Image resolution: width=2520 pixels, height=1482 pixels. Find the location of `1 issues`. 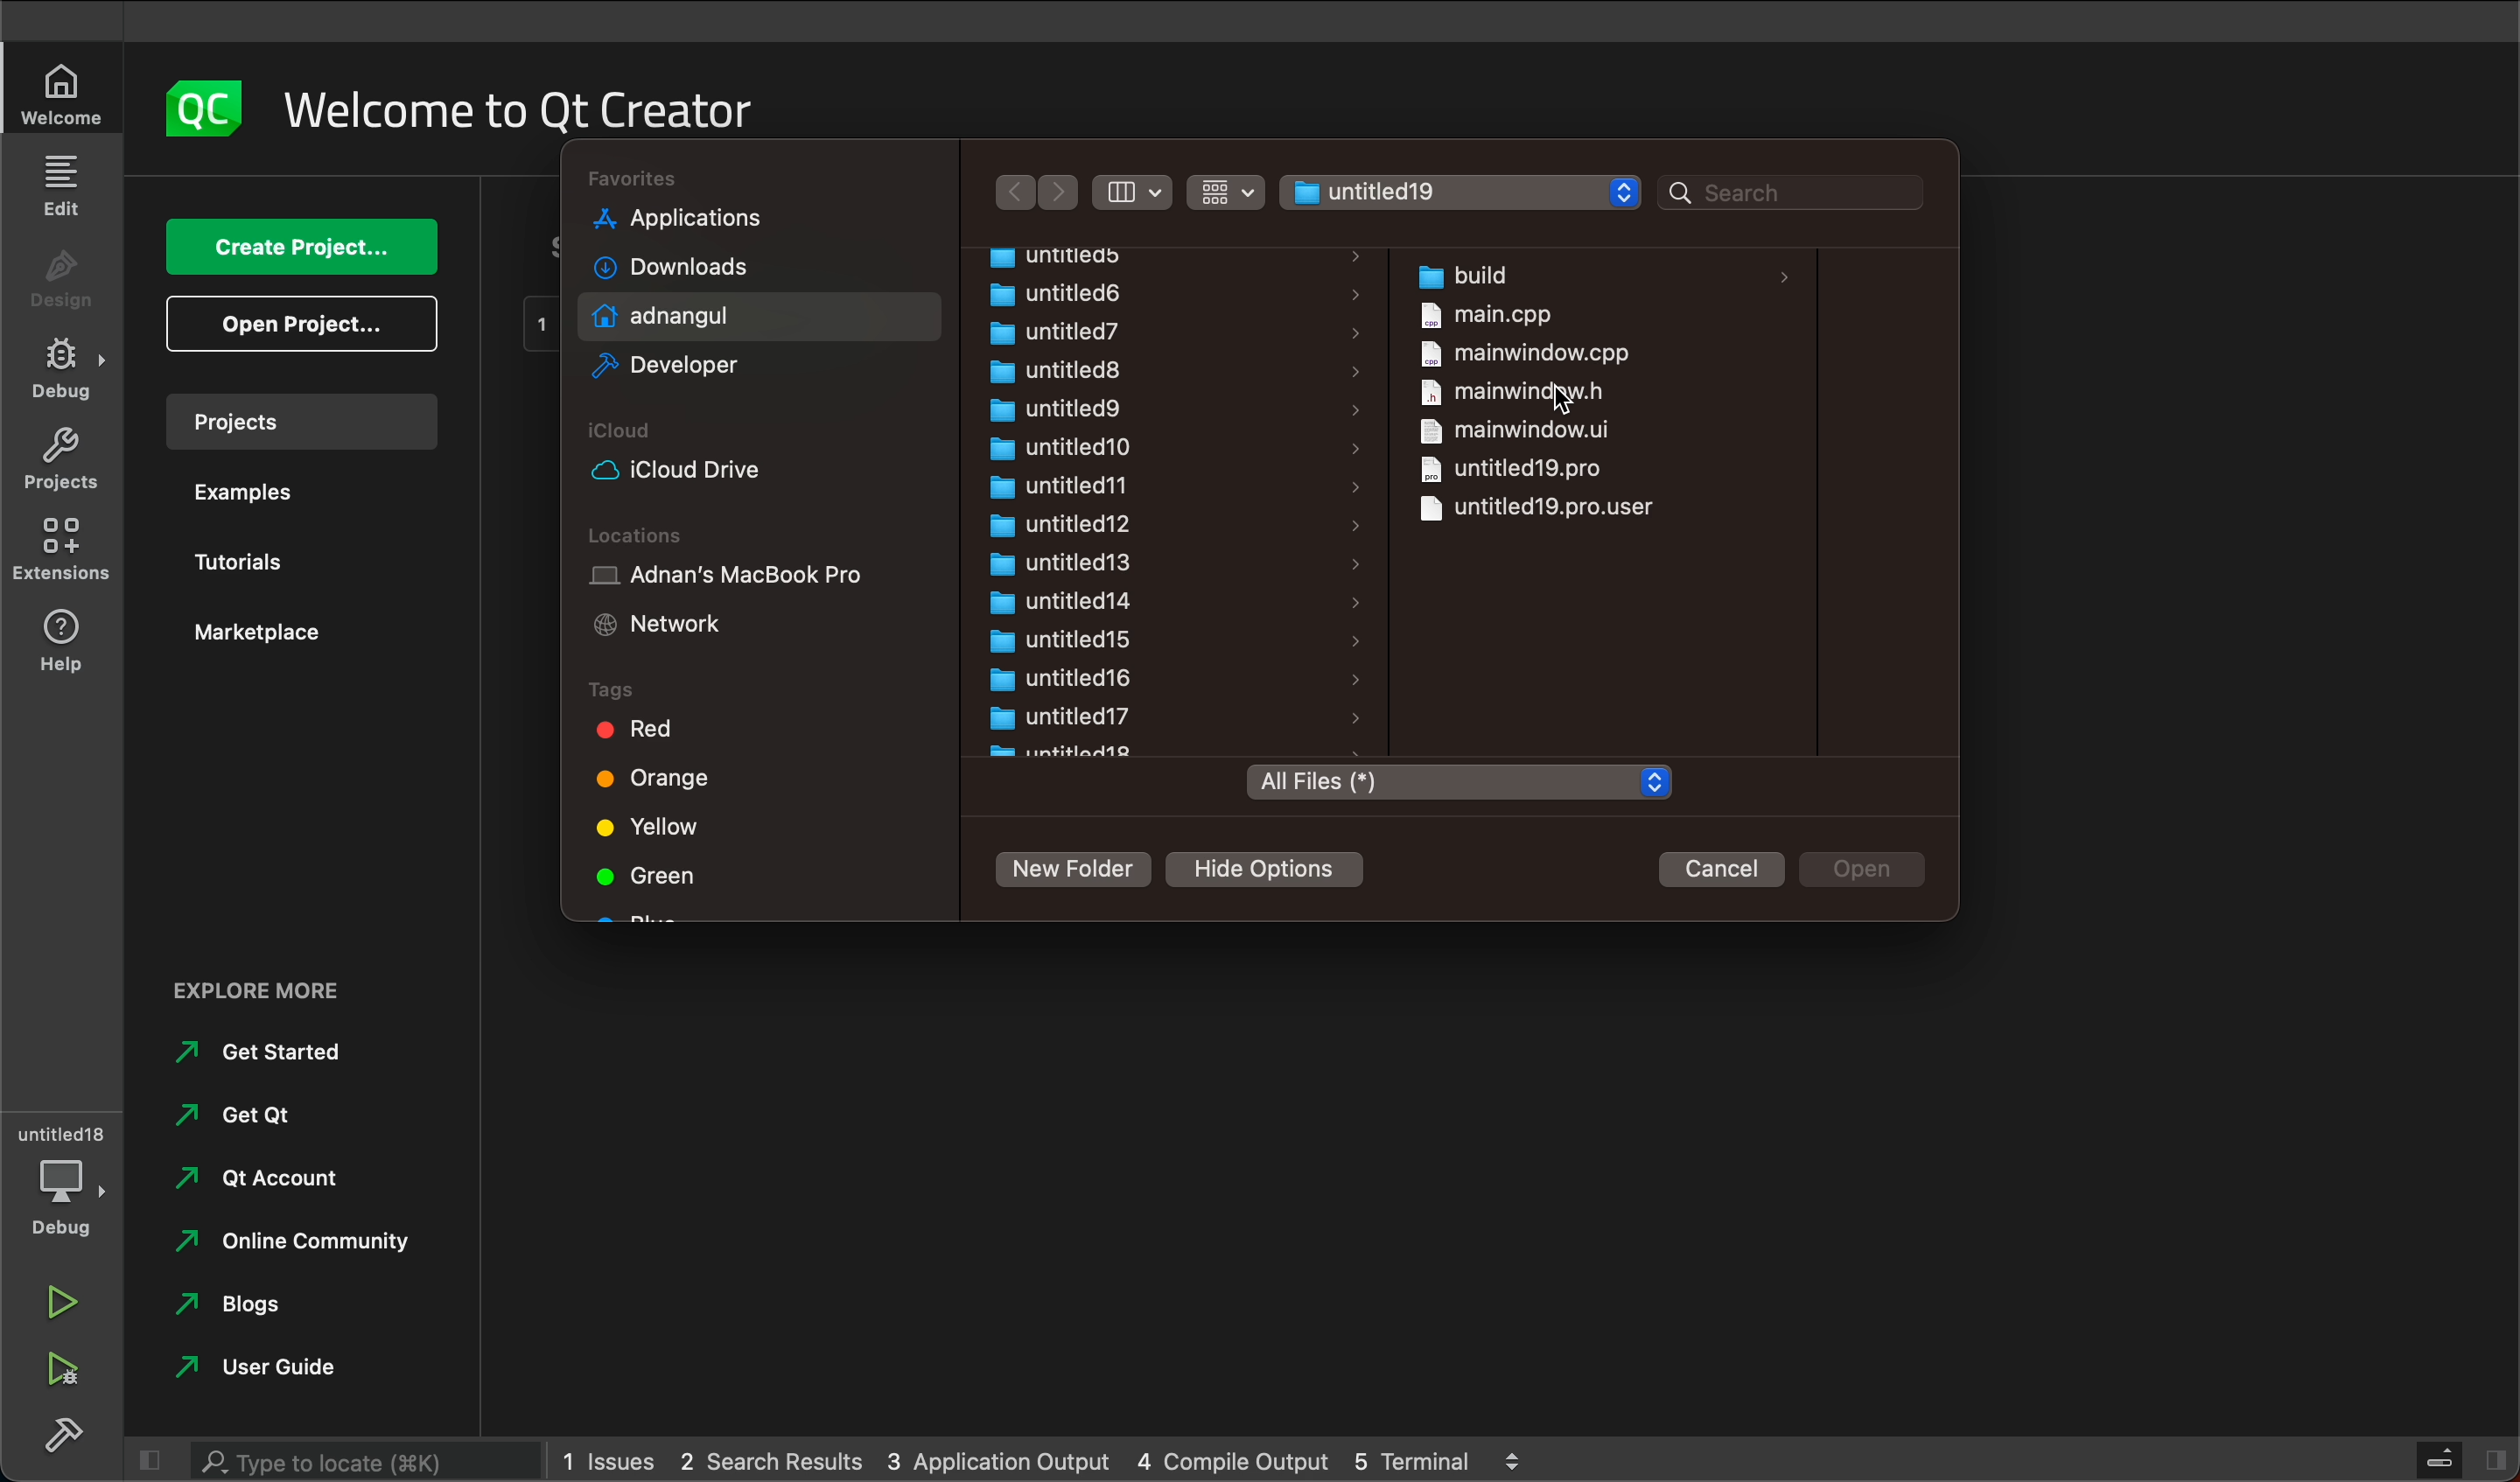

1 issues is located at coordinates (615, 1461).